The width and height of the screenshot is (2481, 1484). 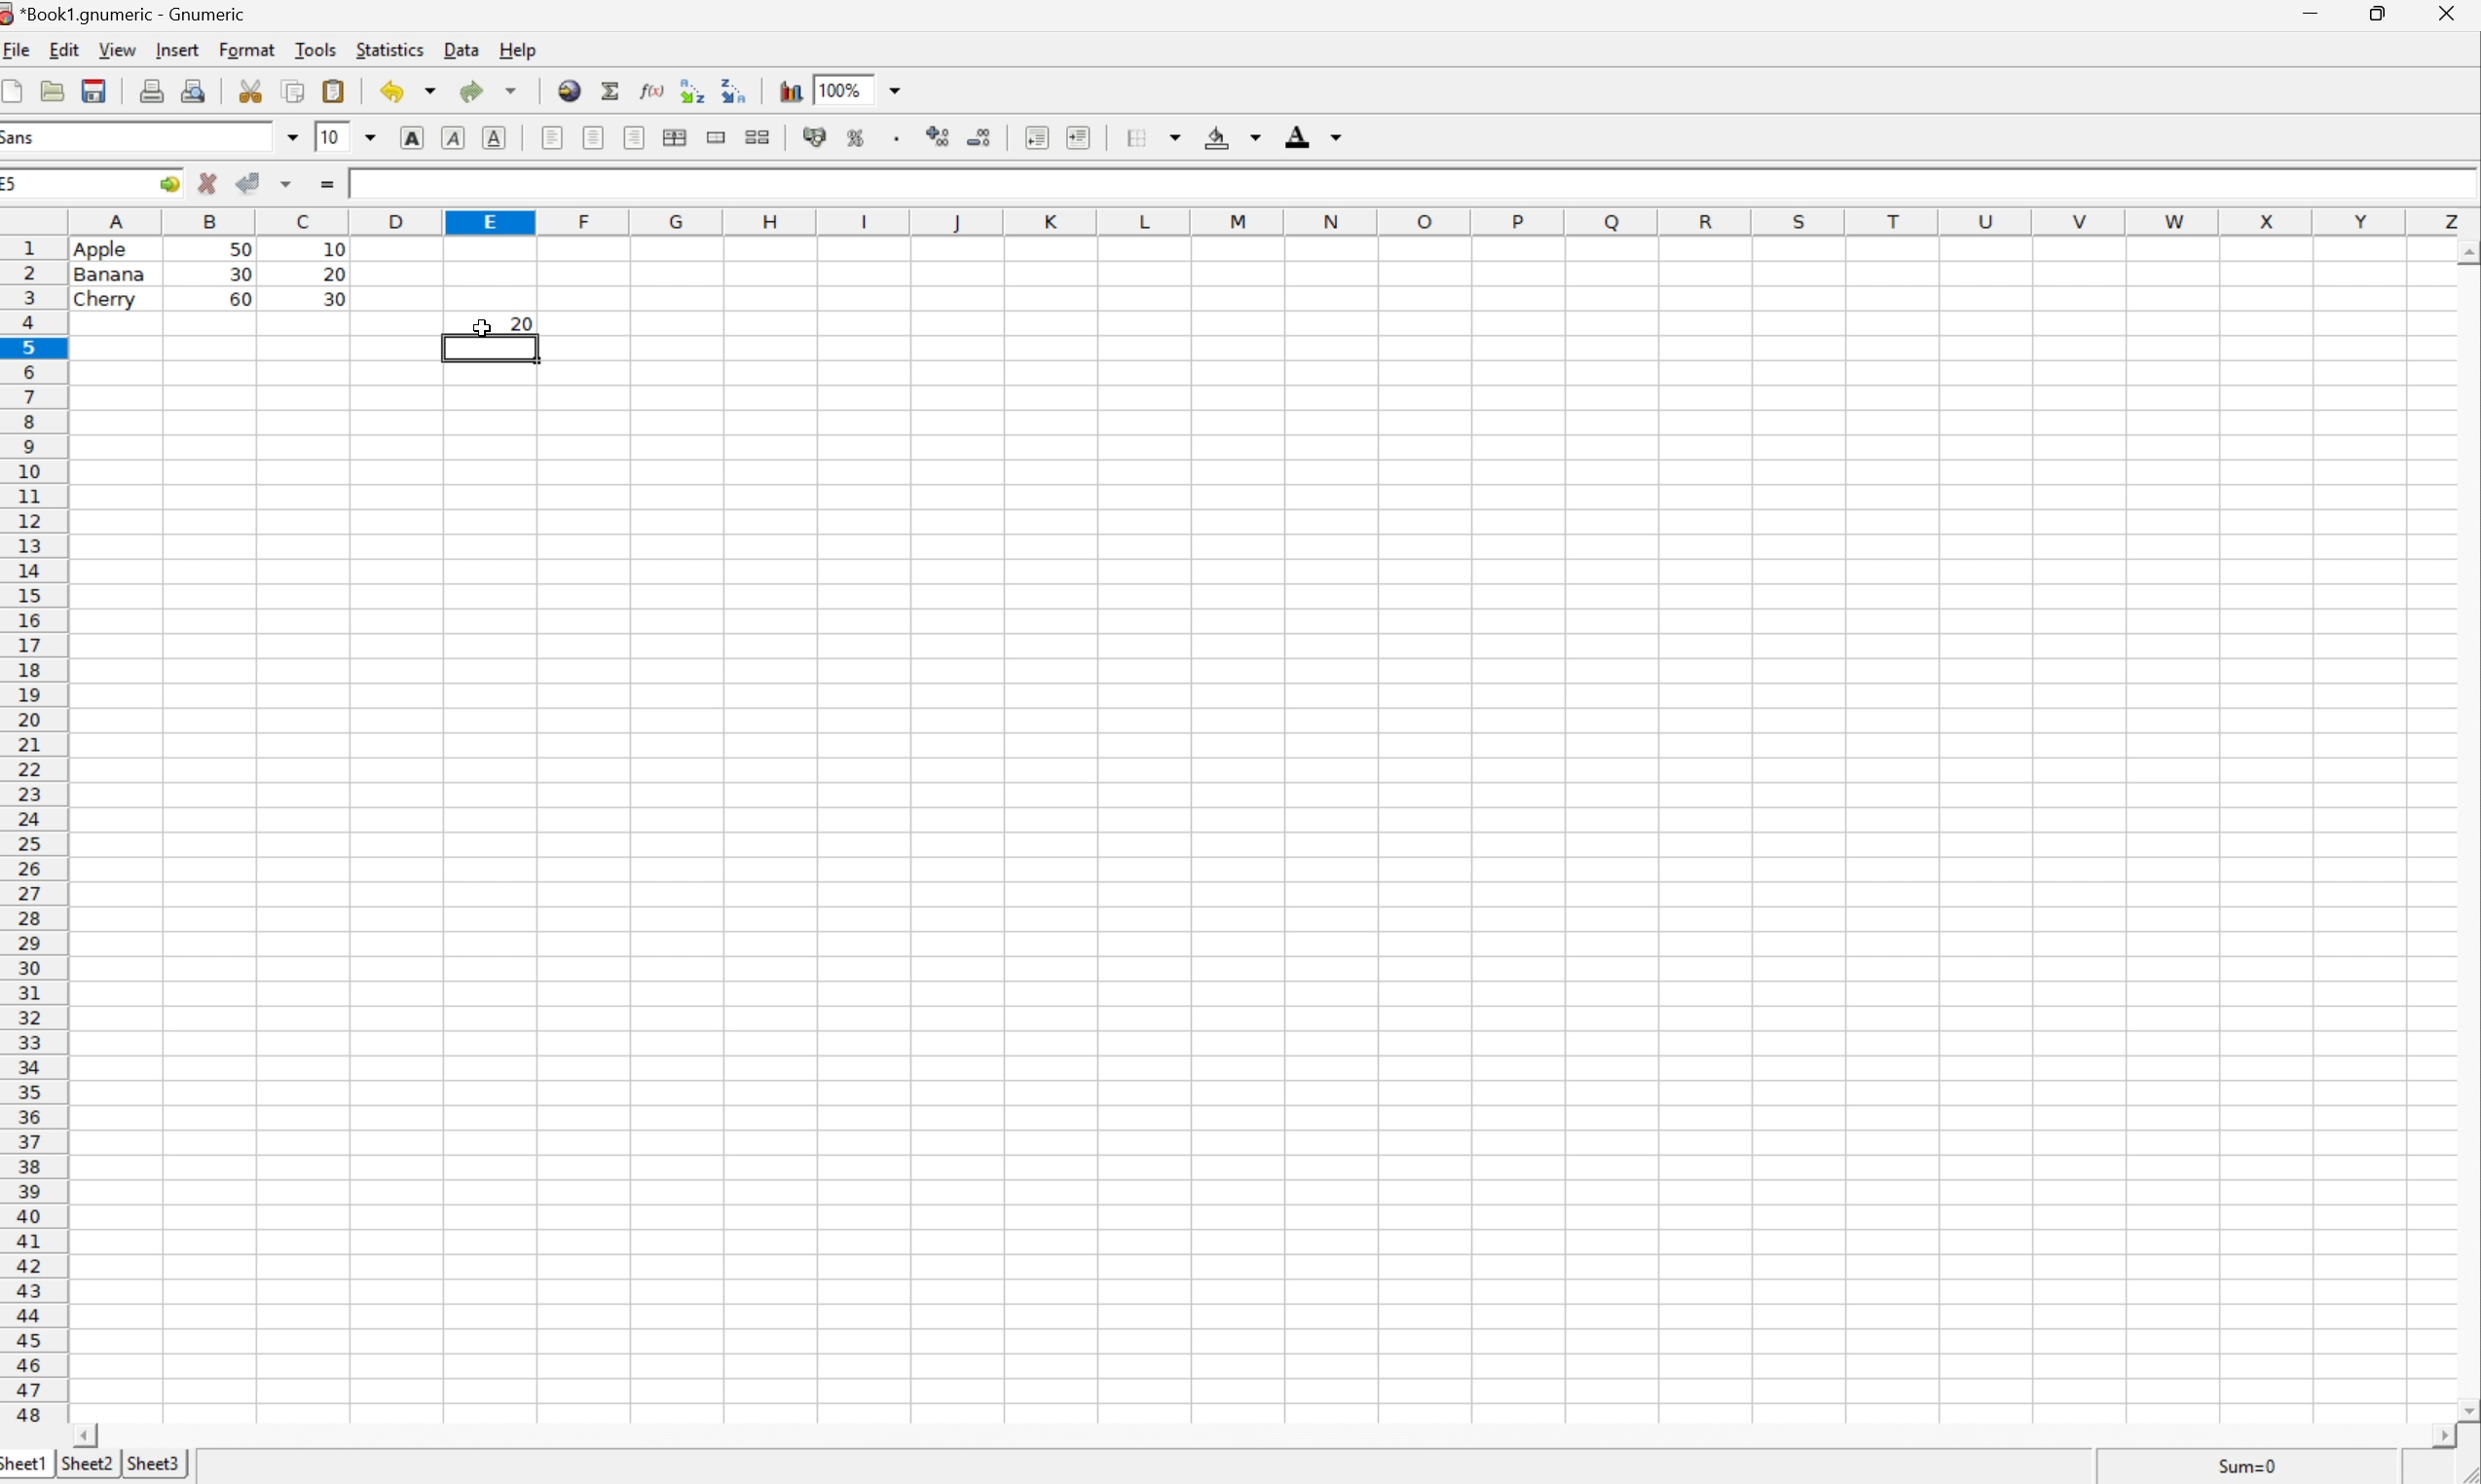 What do you see at coordinates (158, 1464) in the screenshot?
I see `sheet3` at bounding box center [158, 1464].